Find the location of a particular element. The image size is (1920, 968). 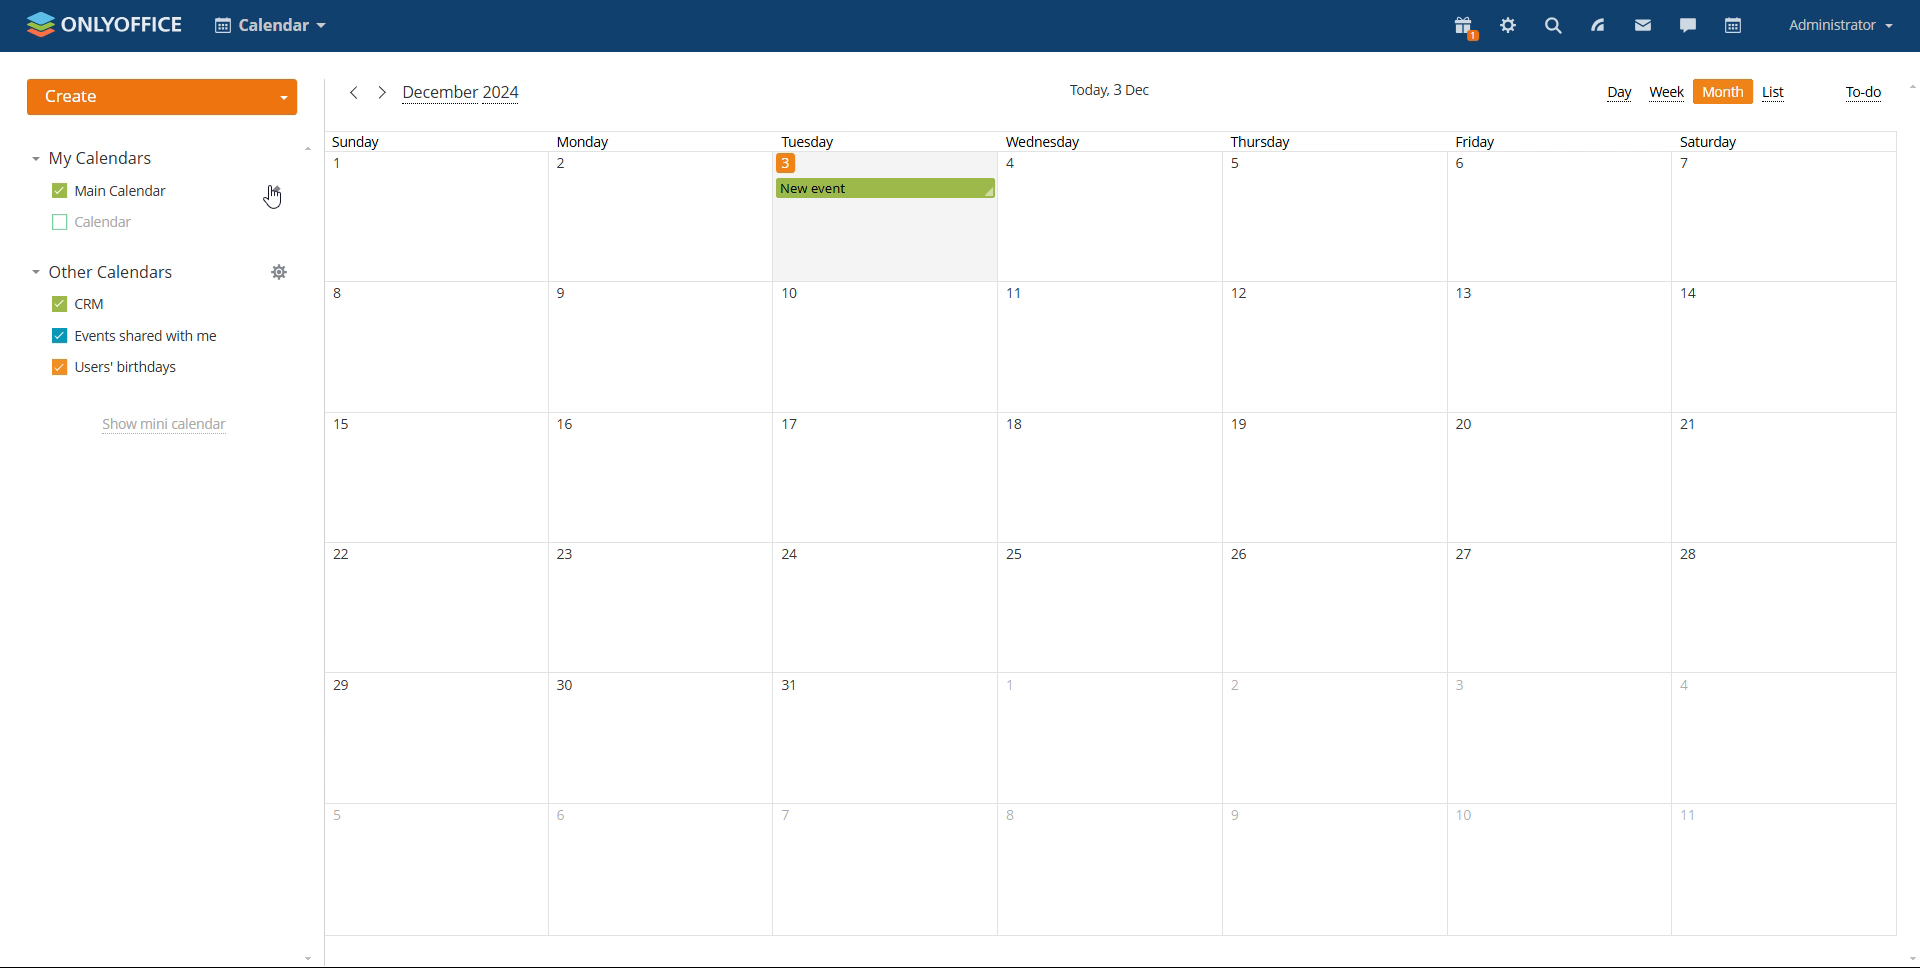

date is located at coordinates (1781, 606).